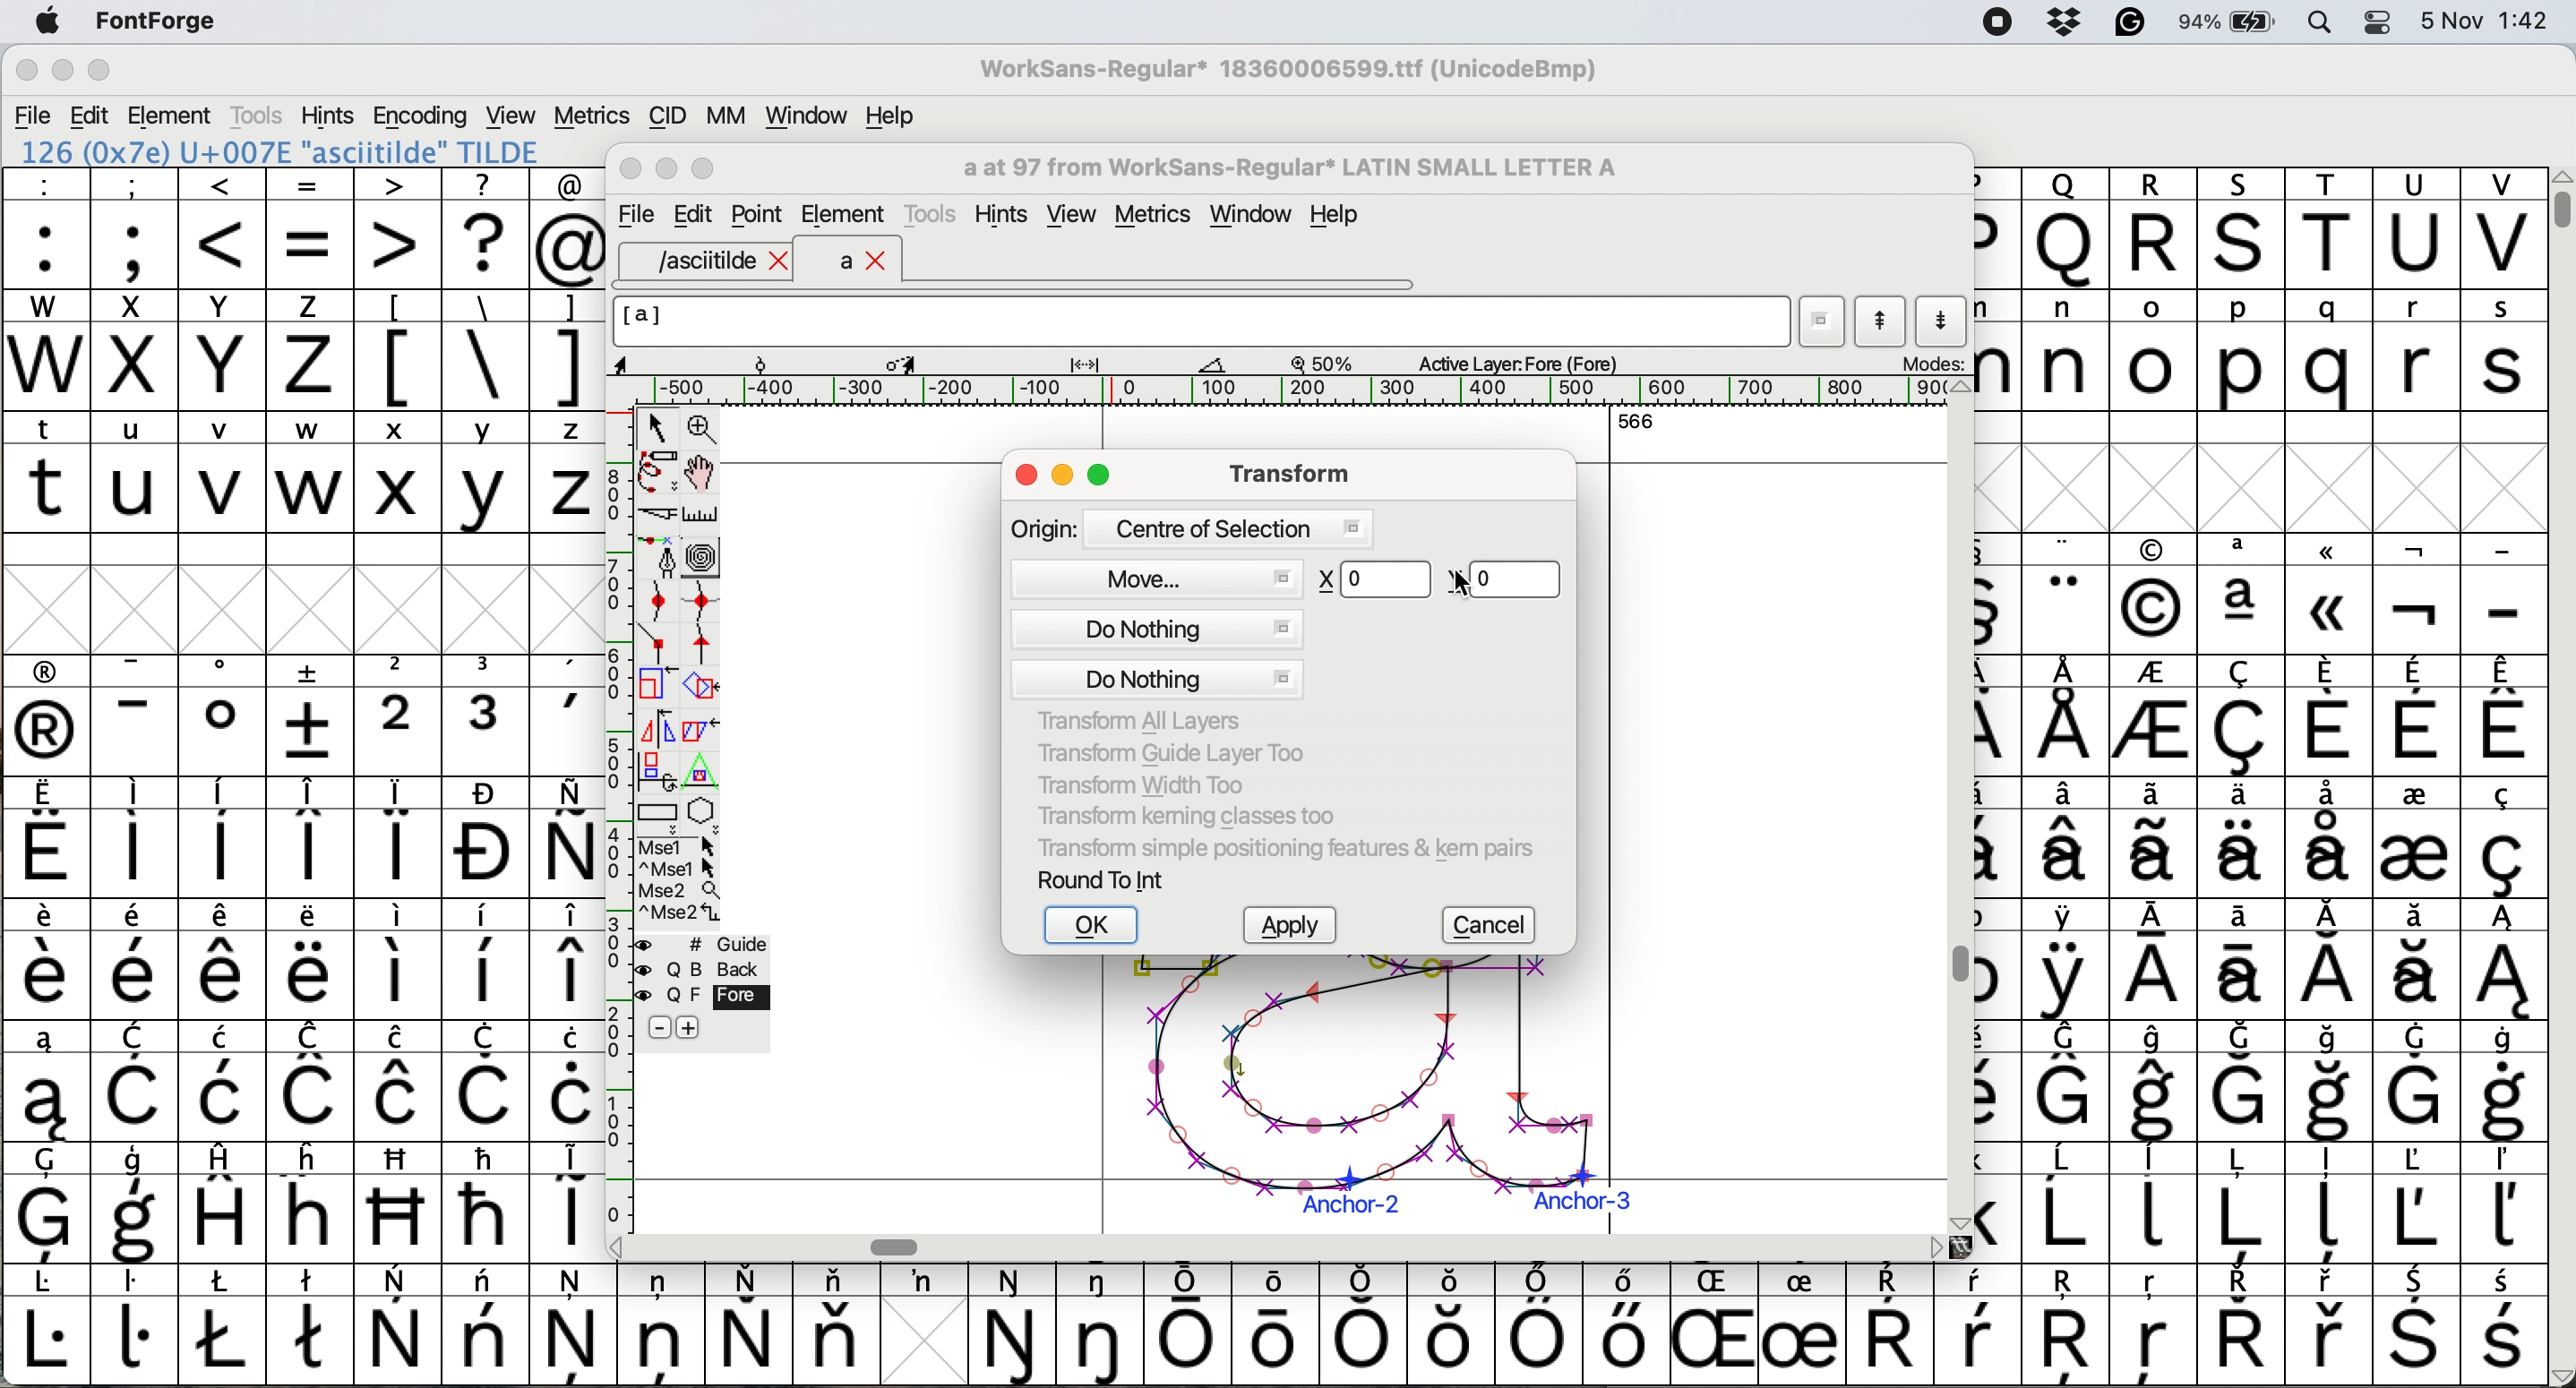 The width and height of the screenshot is (2576, 1388). I want to click on xy coordinate, so click(1437, 577).